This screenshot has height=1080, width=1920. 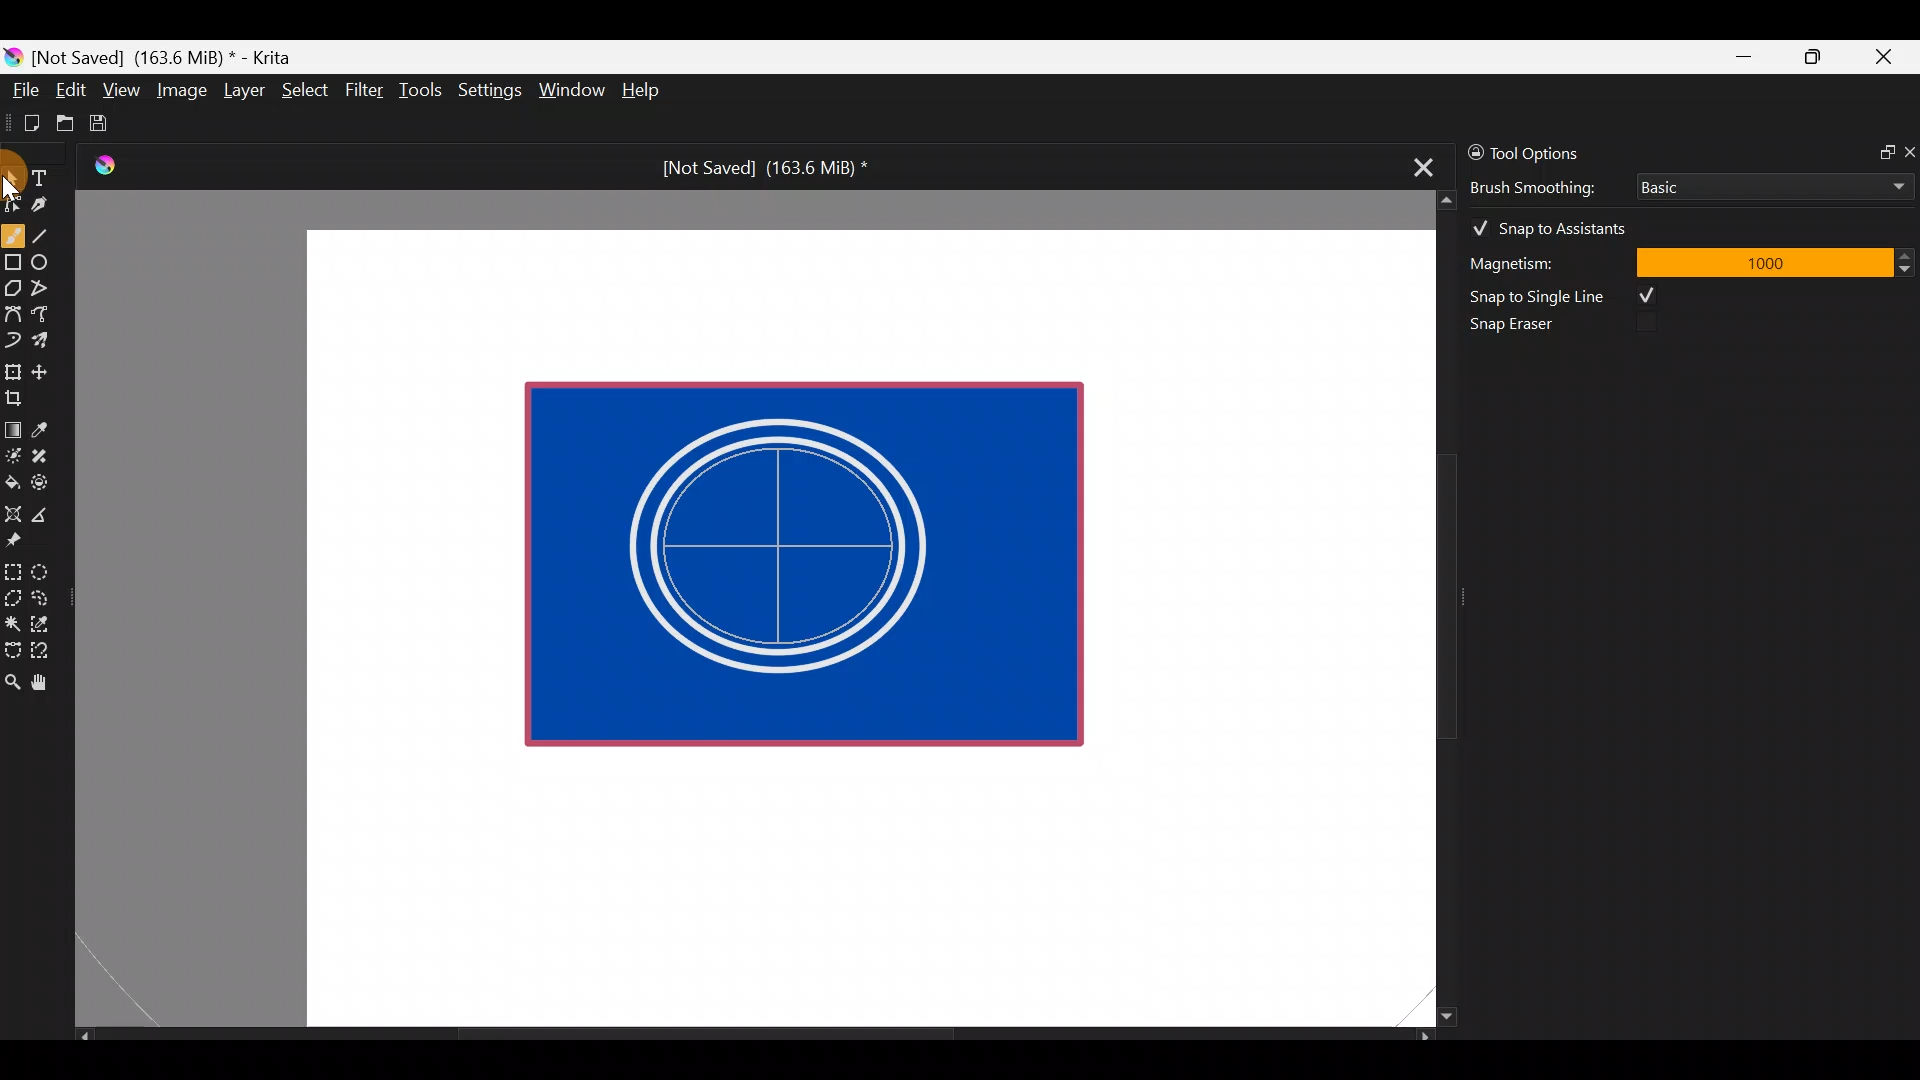 What do you see at coordinates (644, 92) in the screenshot?
I see `Help` at bounding box center [644, 92].